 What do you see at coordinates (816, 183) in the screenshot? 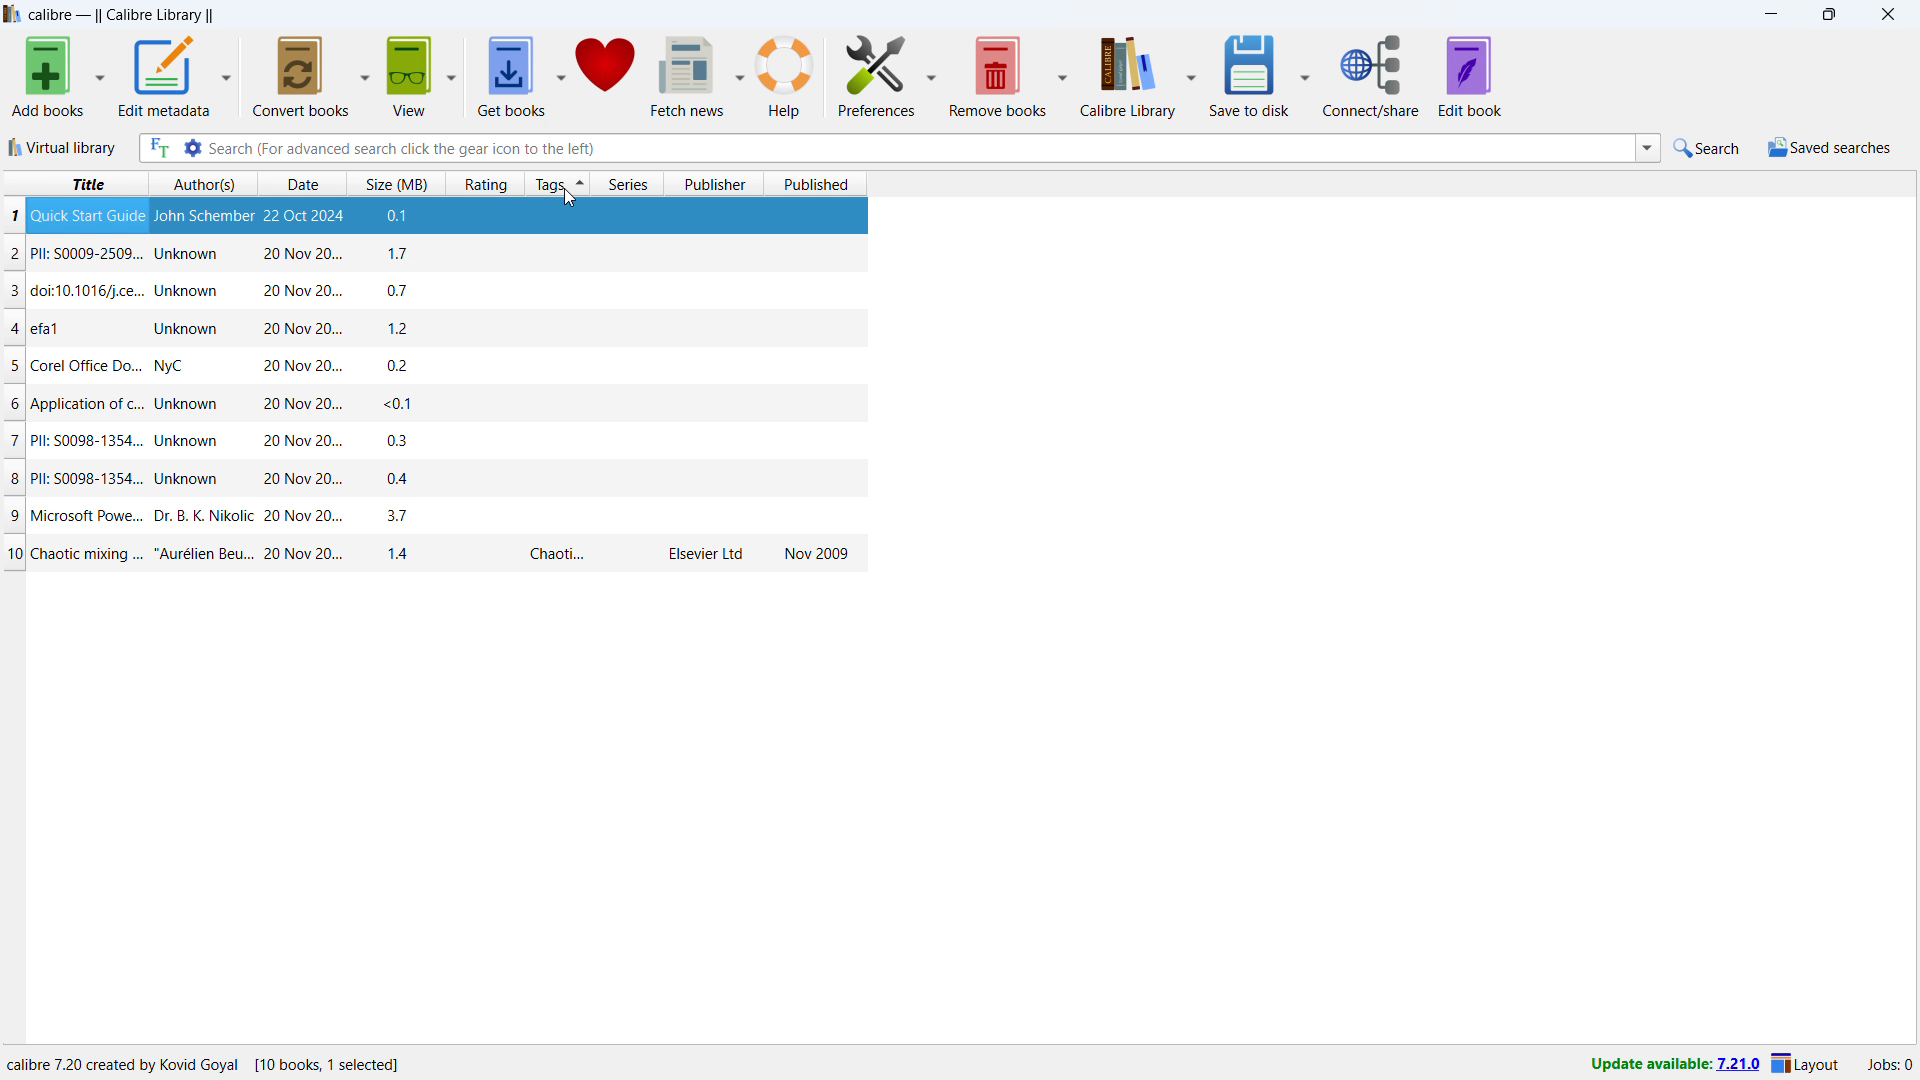
I see `sort by published` at bounding box center [816, 183].